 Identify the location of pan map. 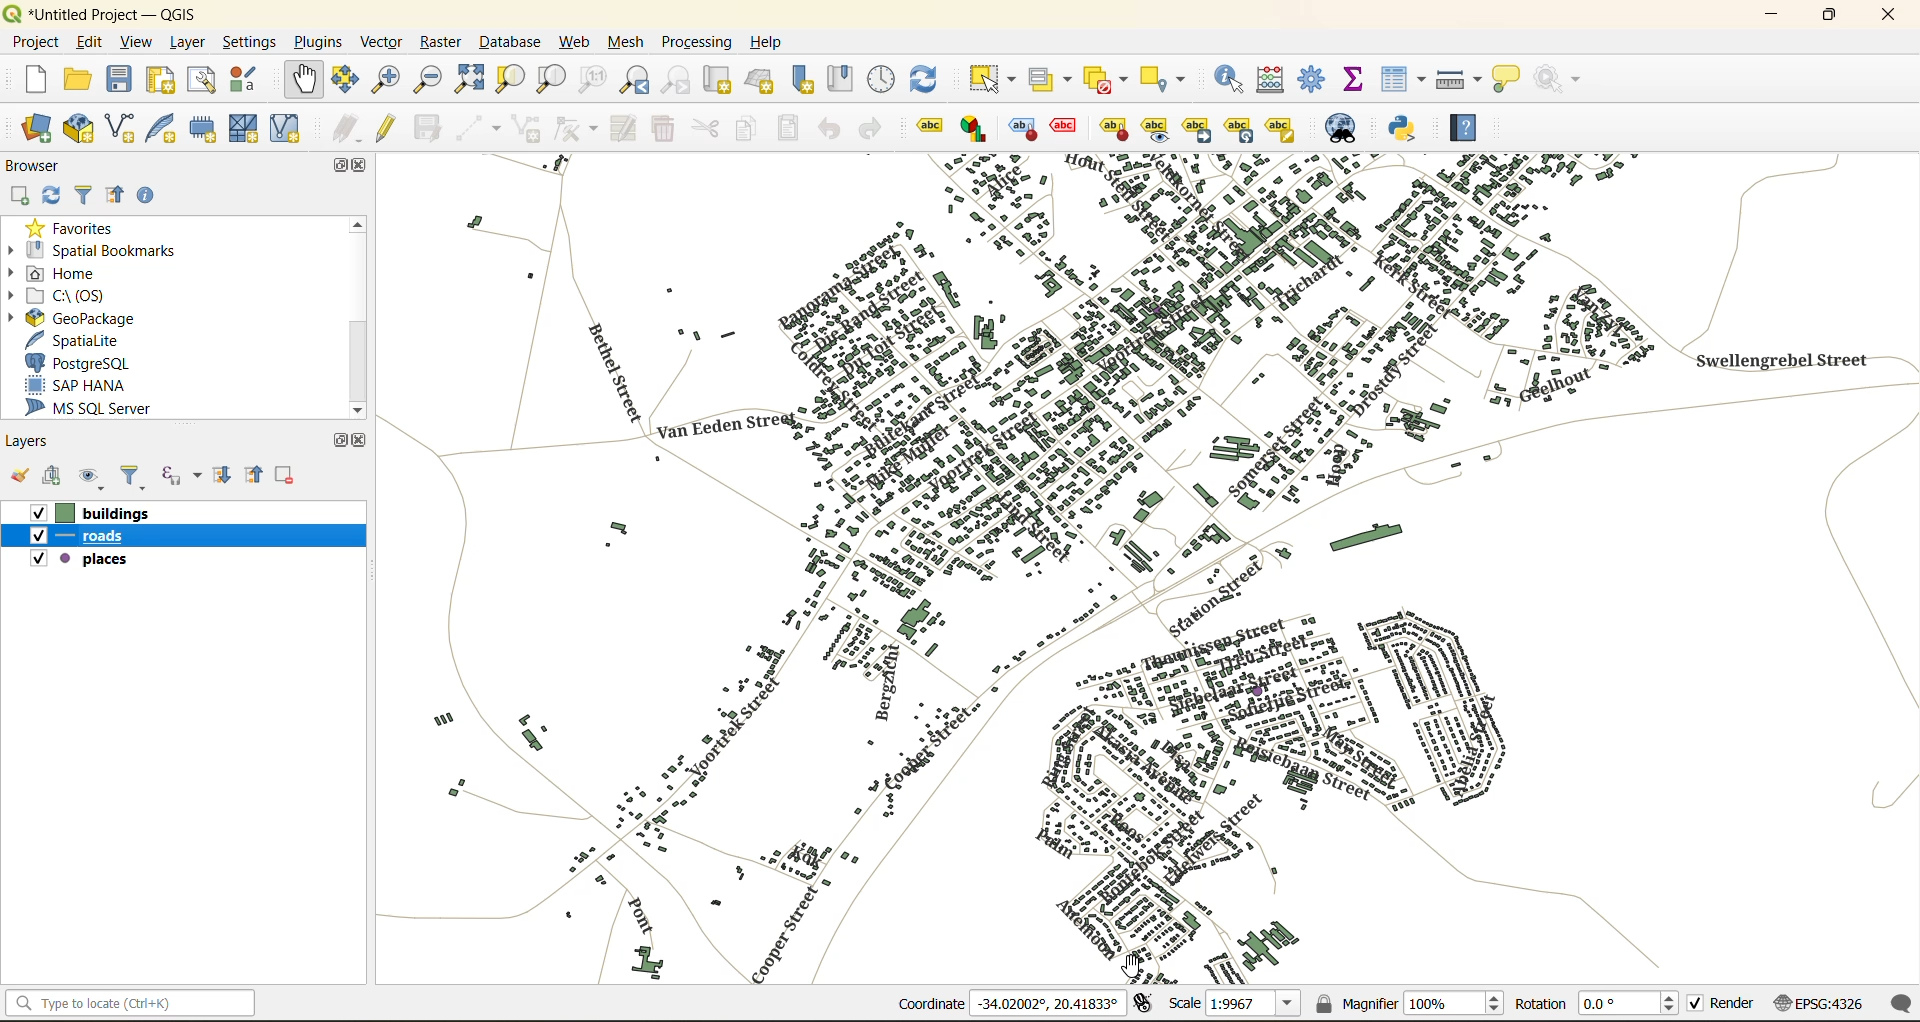
(300, 80).